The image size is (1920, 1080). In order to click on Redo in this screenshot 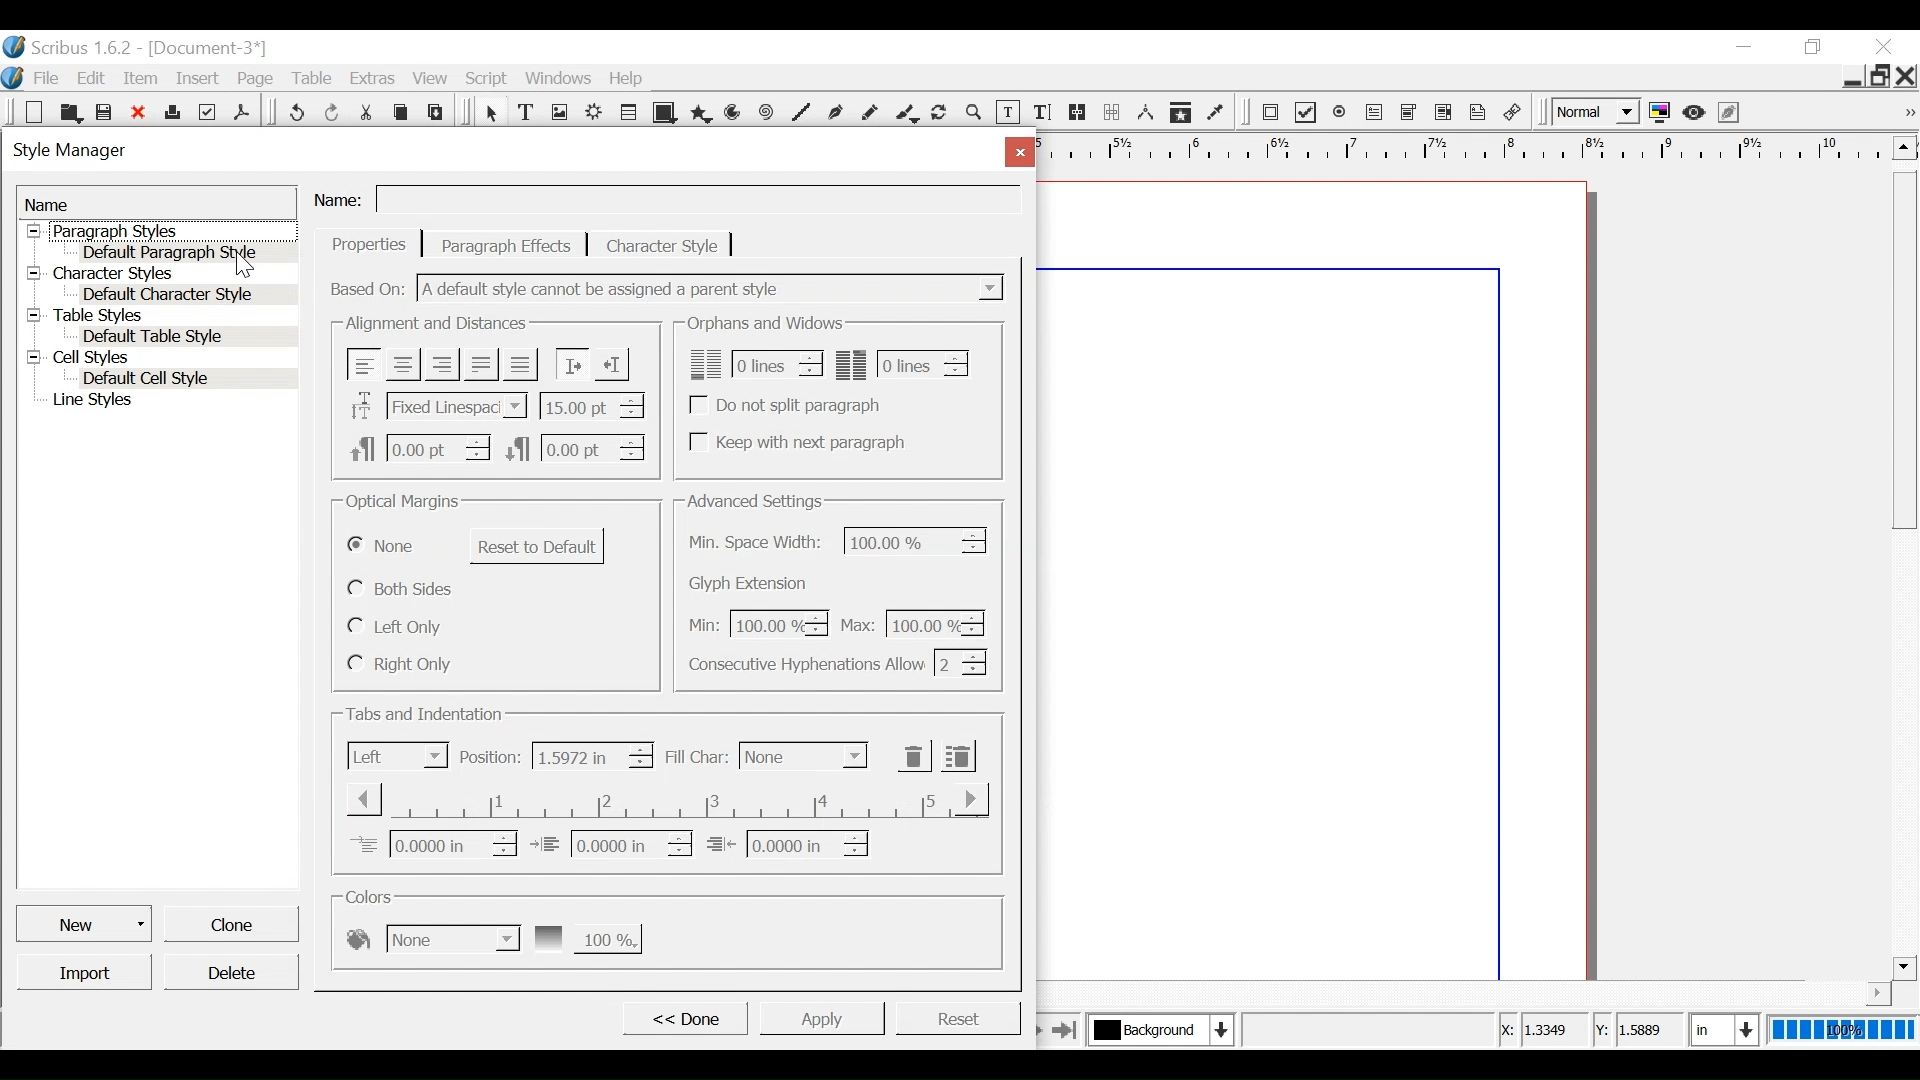, I will do `click(334, 111)`.